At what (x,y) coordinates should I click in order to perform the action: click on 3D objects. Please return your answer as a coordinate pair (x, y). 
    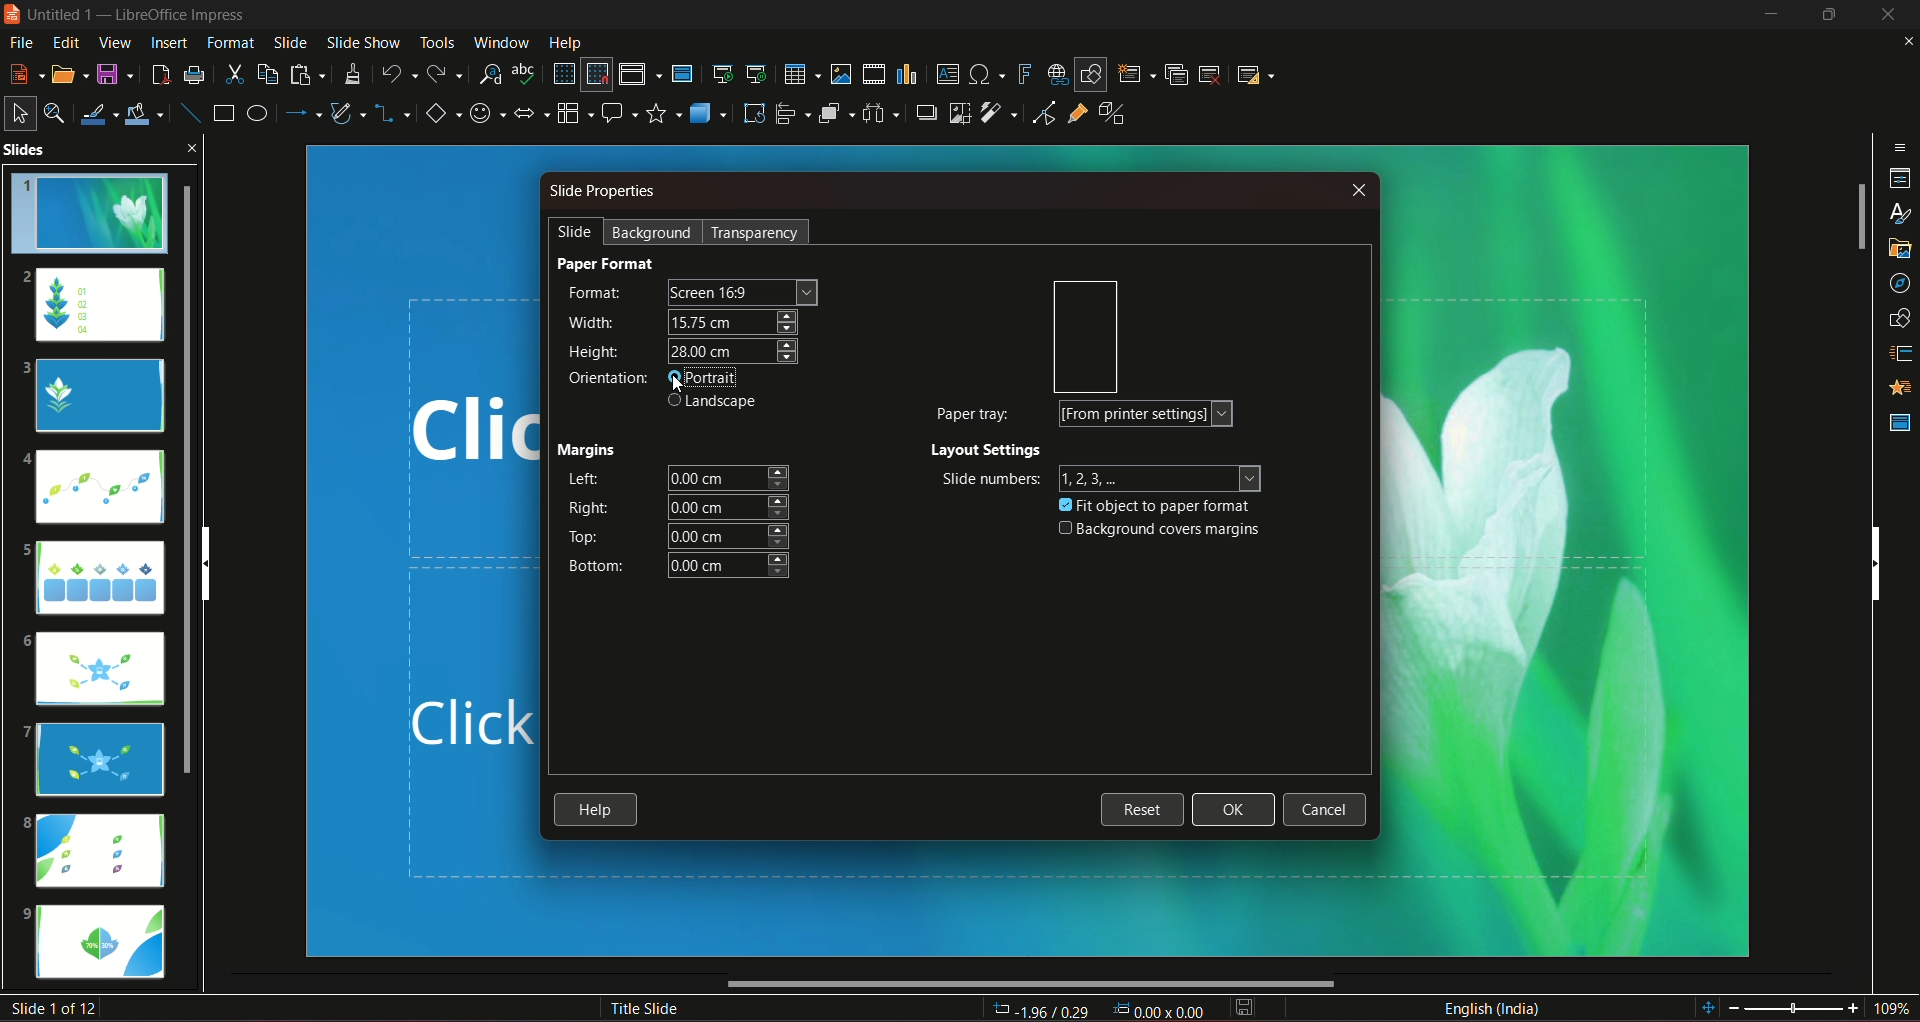
    Looking at the image, I should click on (707, 112).